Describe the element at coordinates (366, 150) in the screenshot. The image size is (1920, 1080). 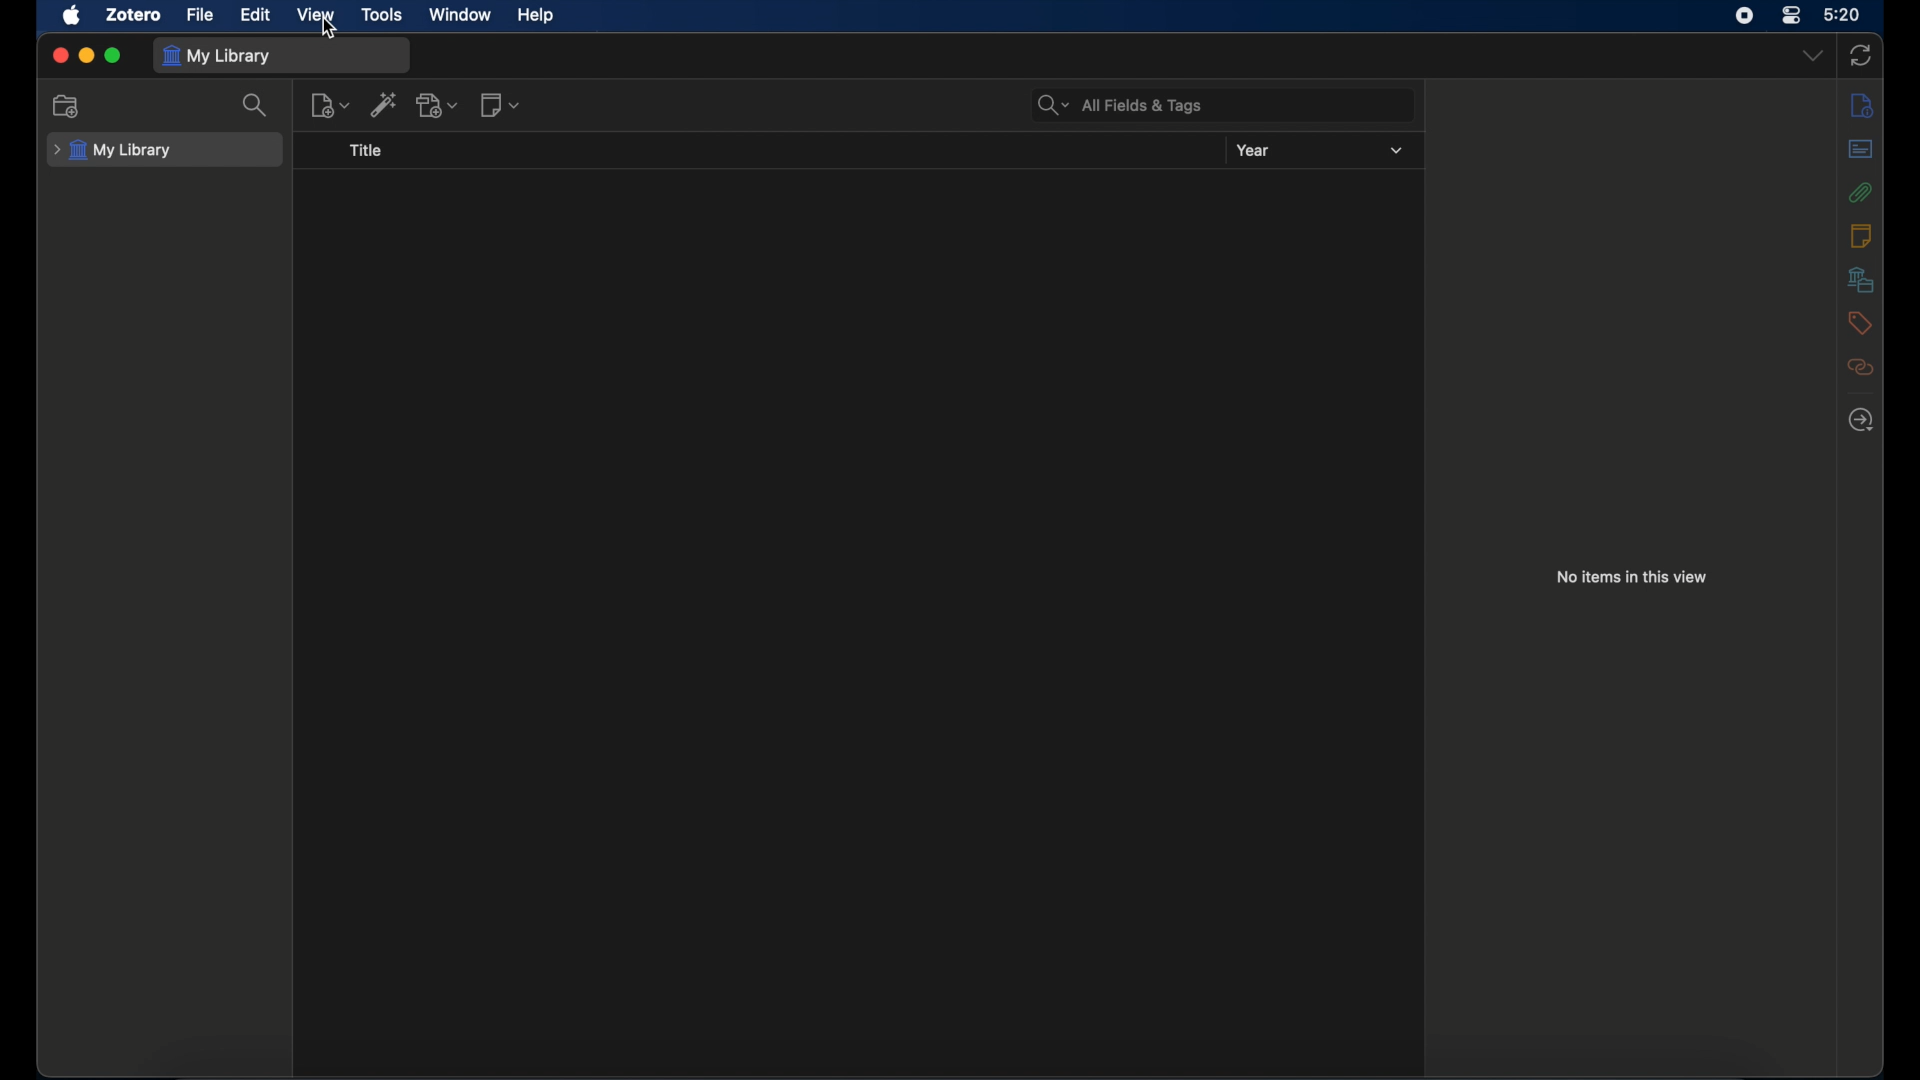
I see `title` at that location.